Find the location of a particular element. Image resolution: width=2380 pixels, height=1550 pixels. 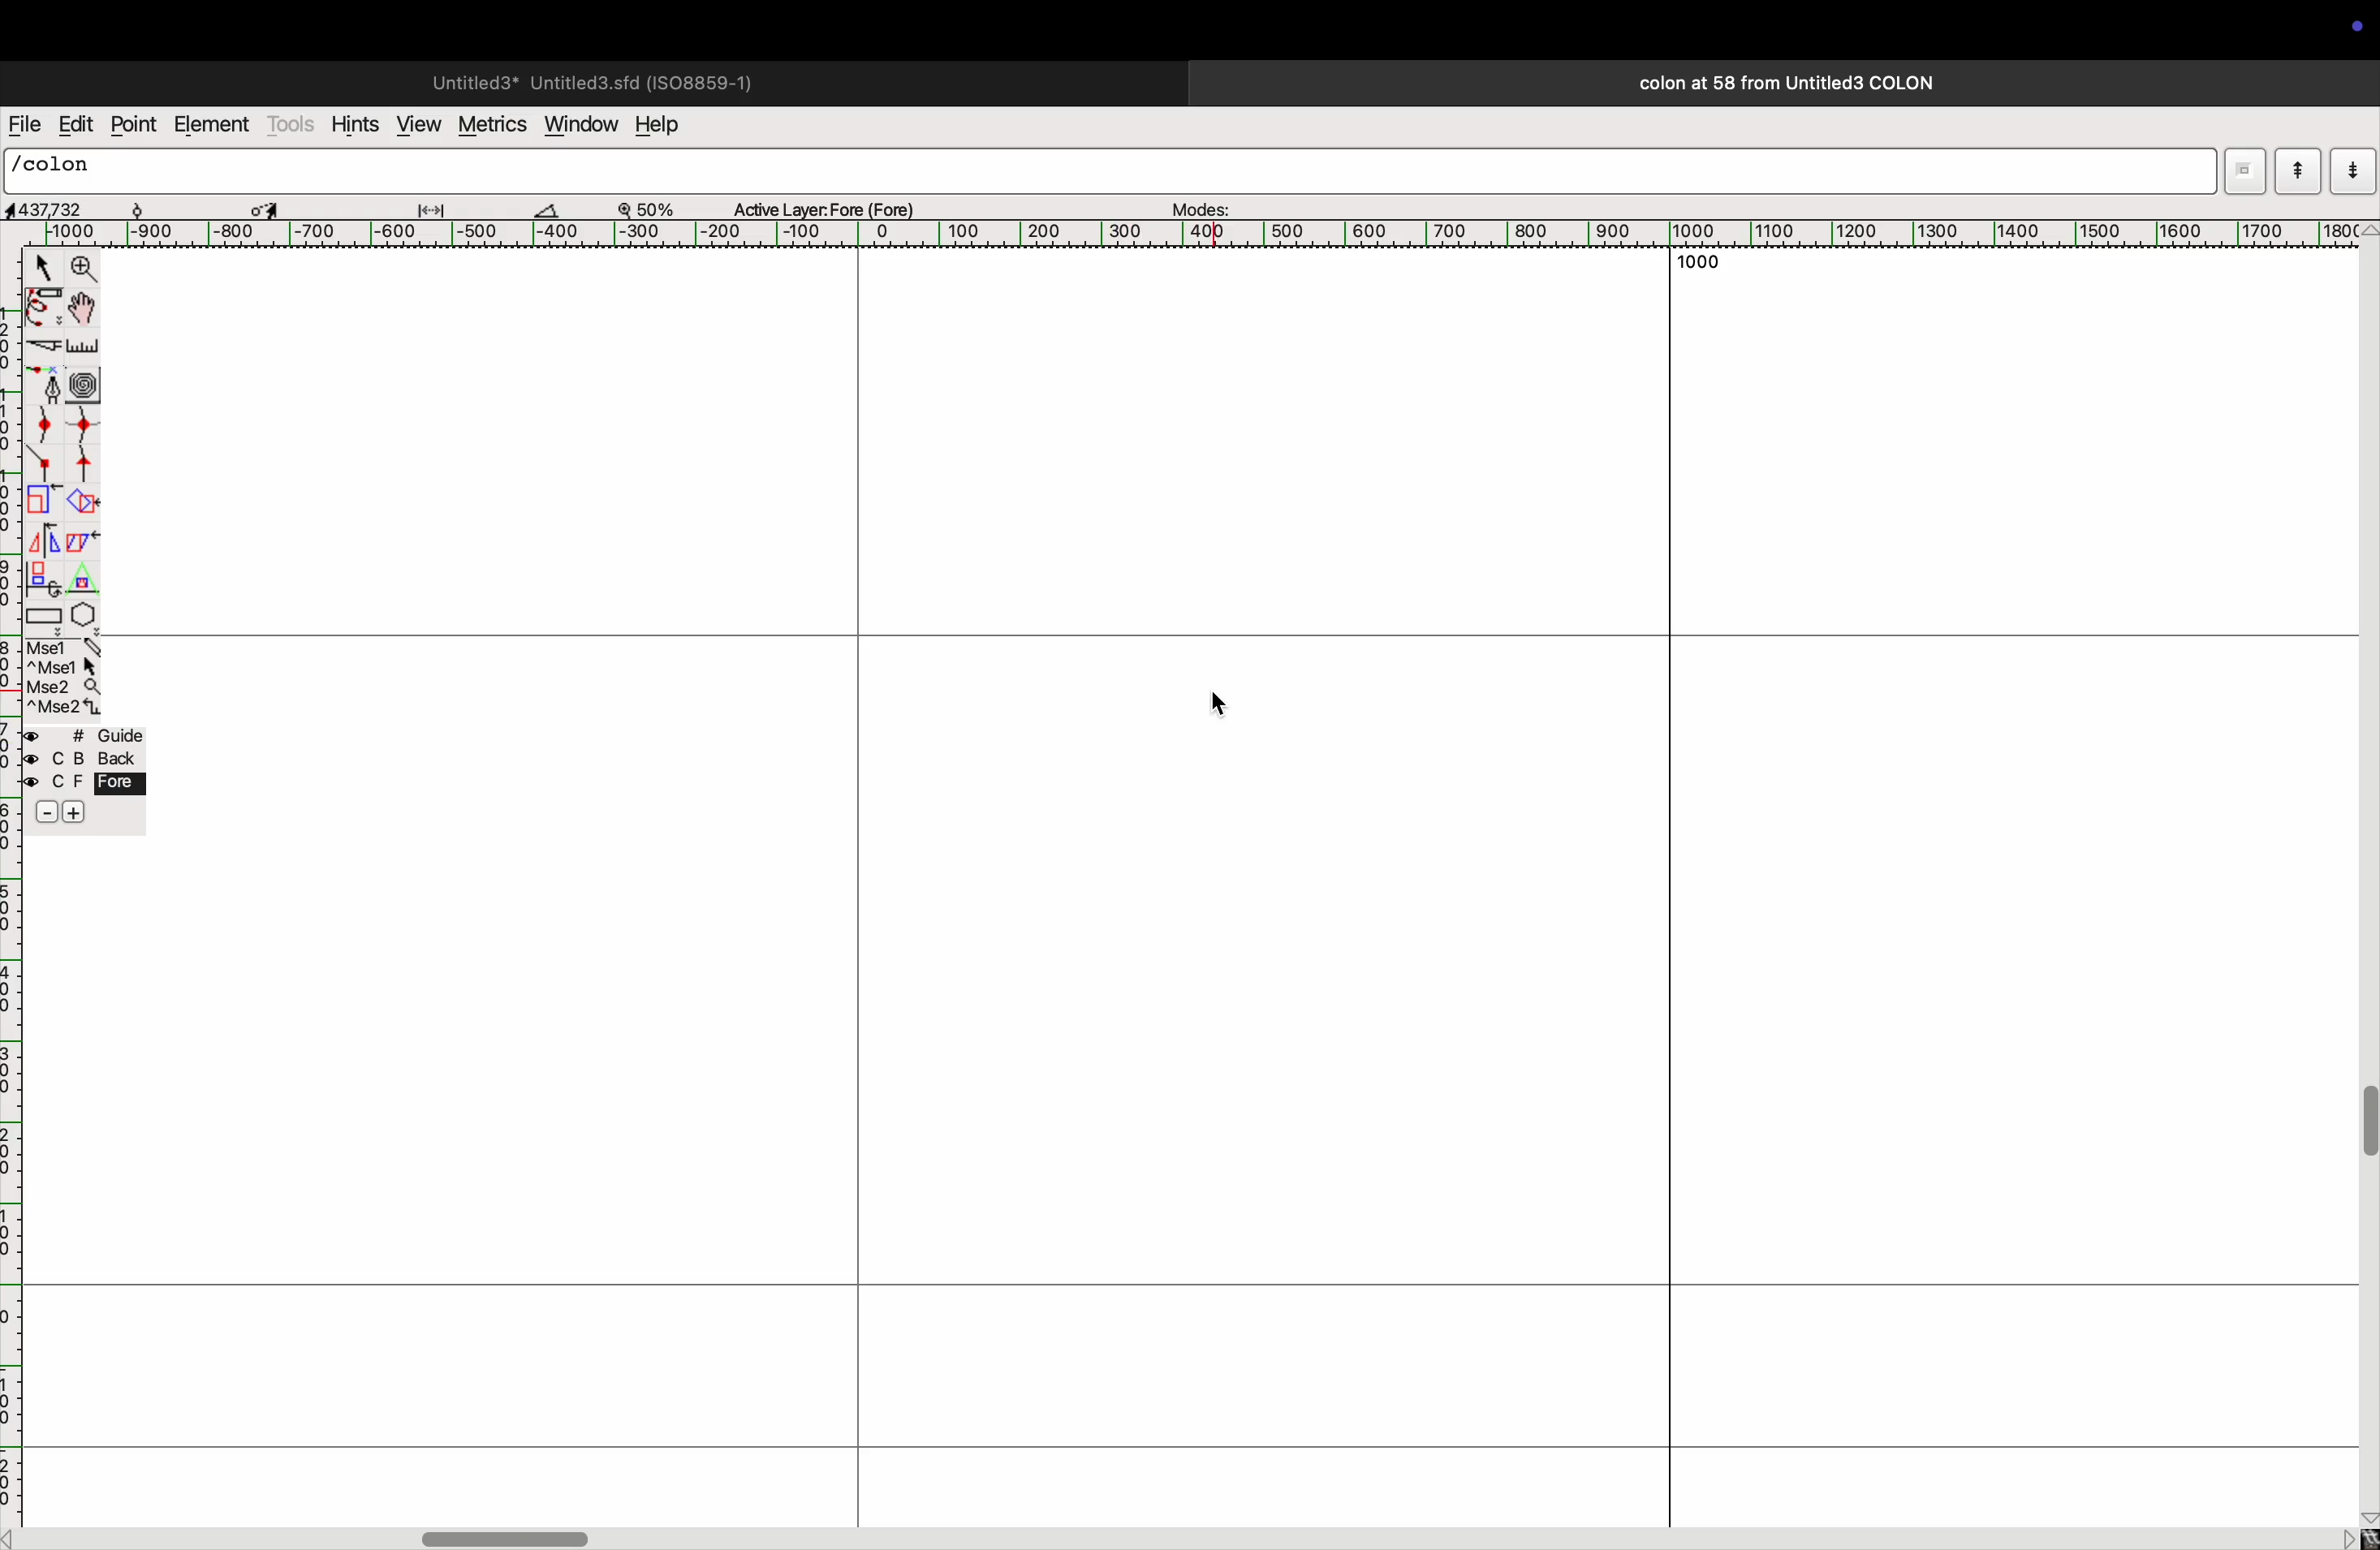

file is located at coordinates (24, 125).